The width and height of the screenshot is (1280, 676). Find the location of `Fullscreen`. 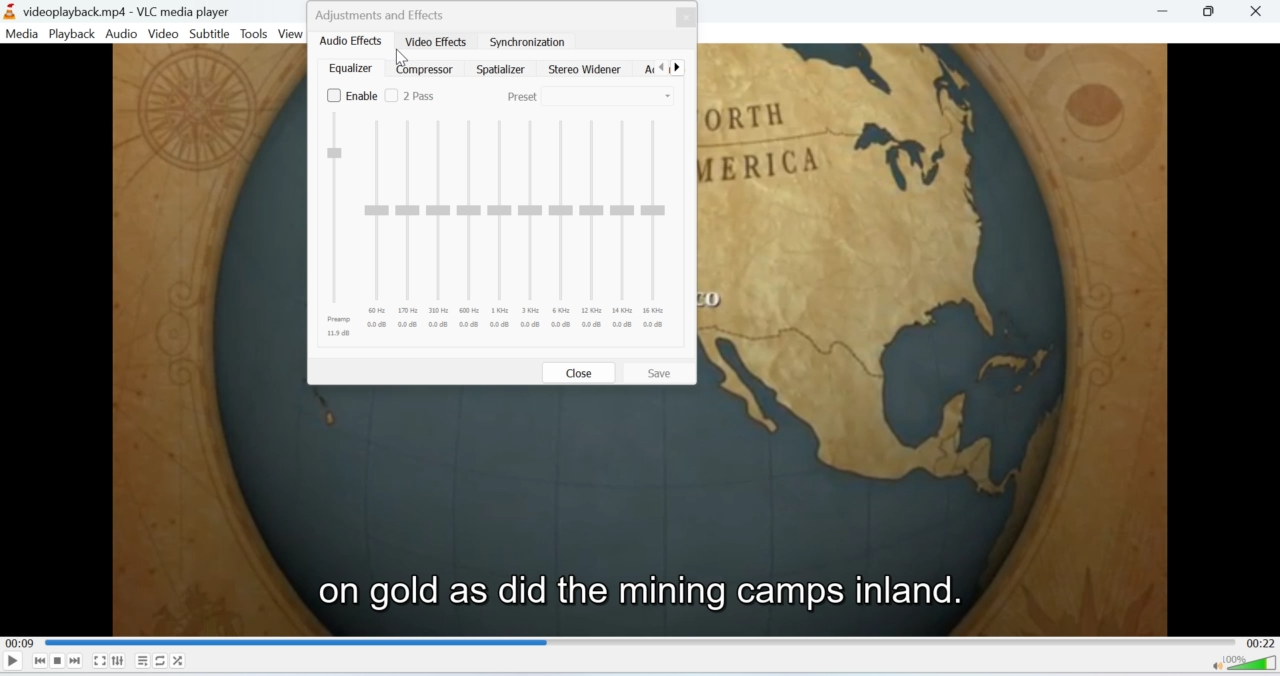

Fullscreen is located at coordinates (100, 661).